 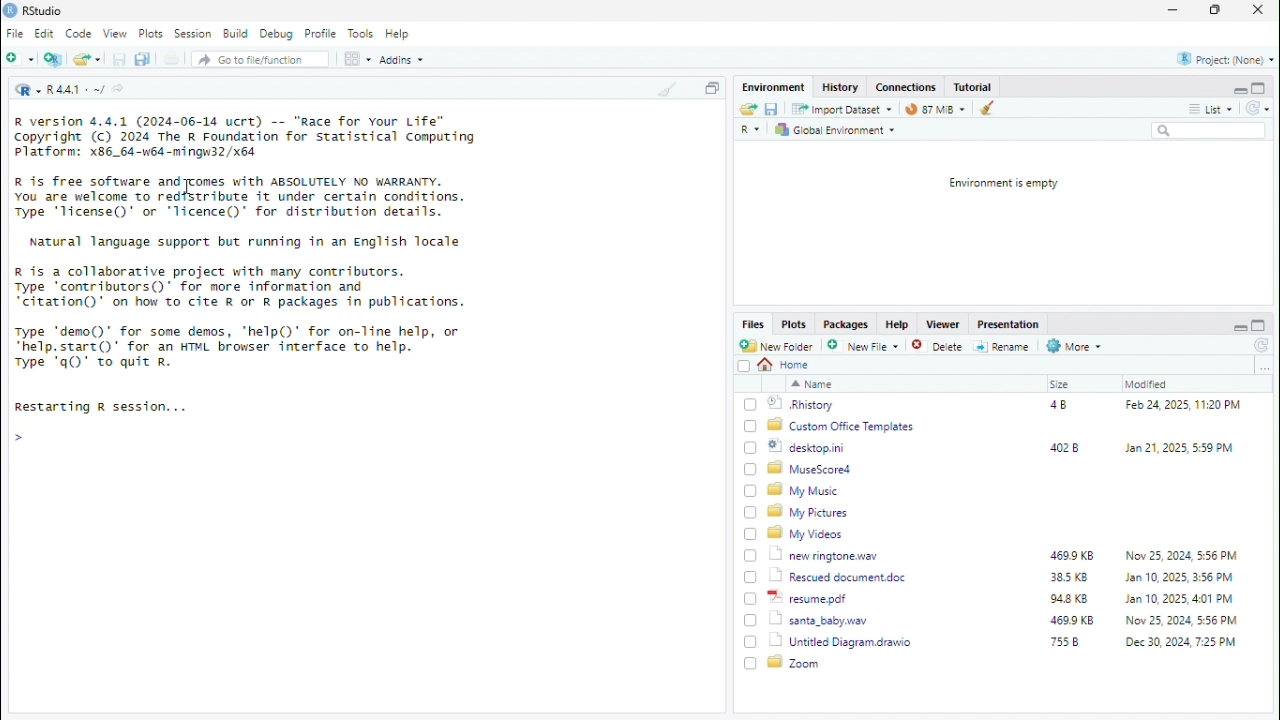 What do you see at coordinates (79, 34) in the screenshot?
I see `Code` at bounding box center [79, 34].